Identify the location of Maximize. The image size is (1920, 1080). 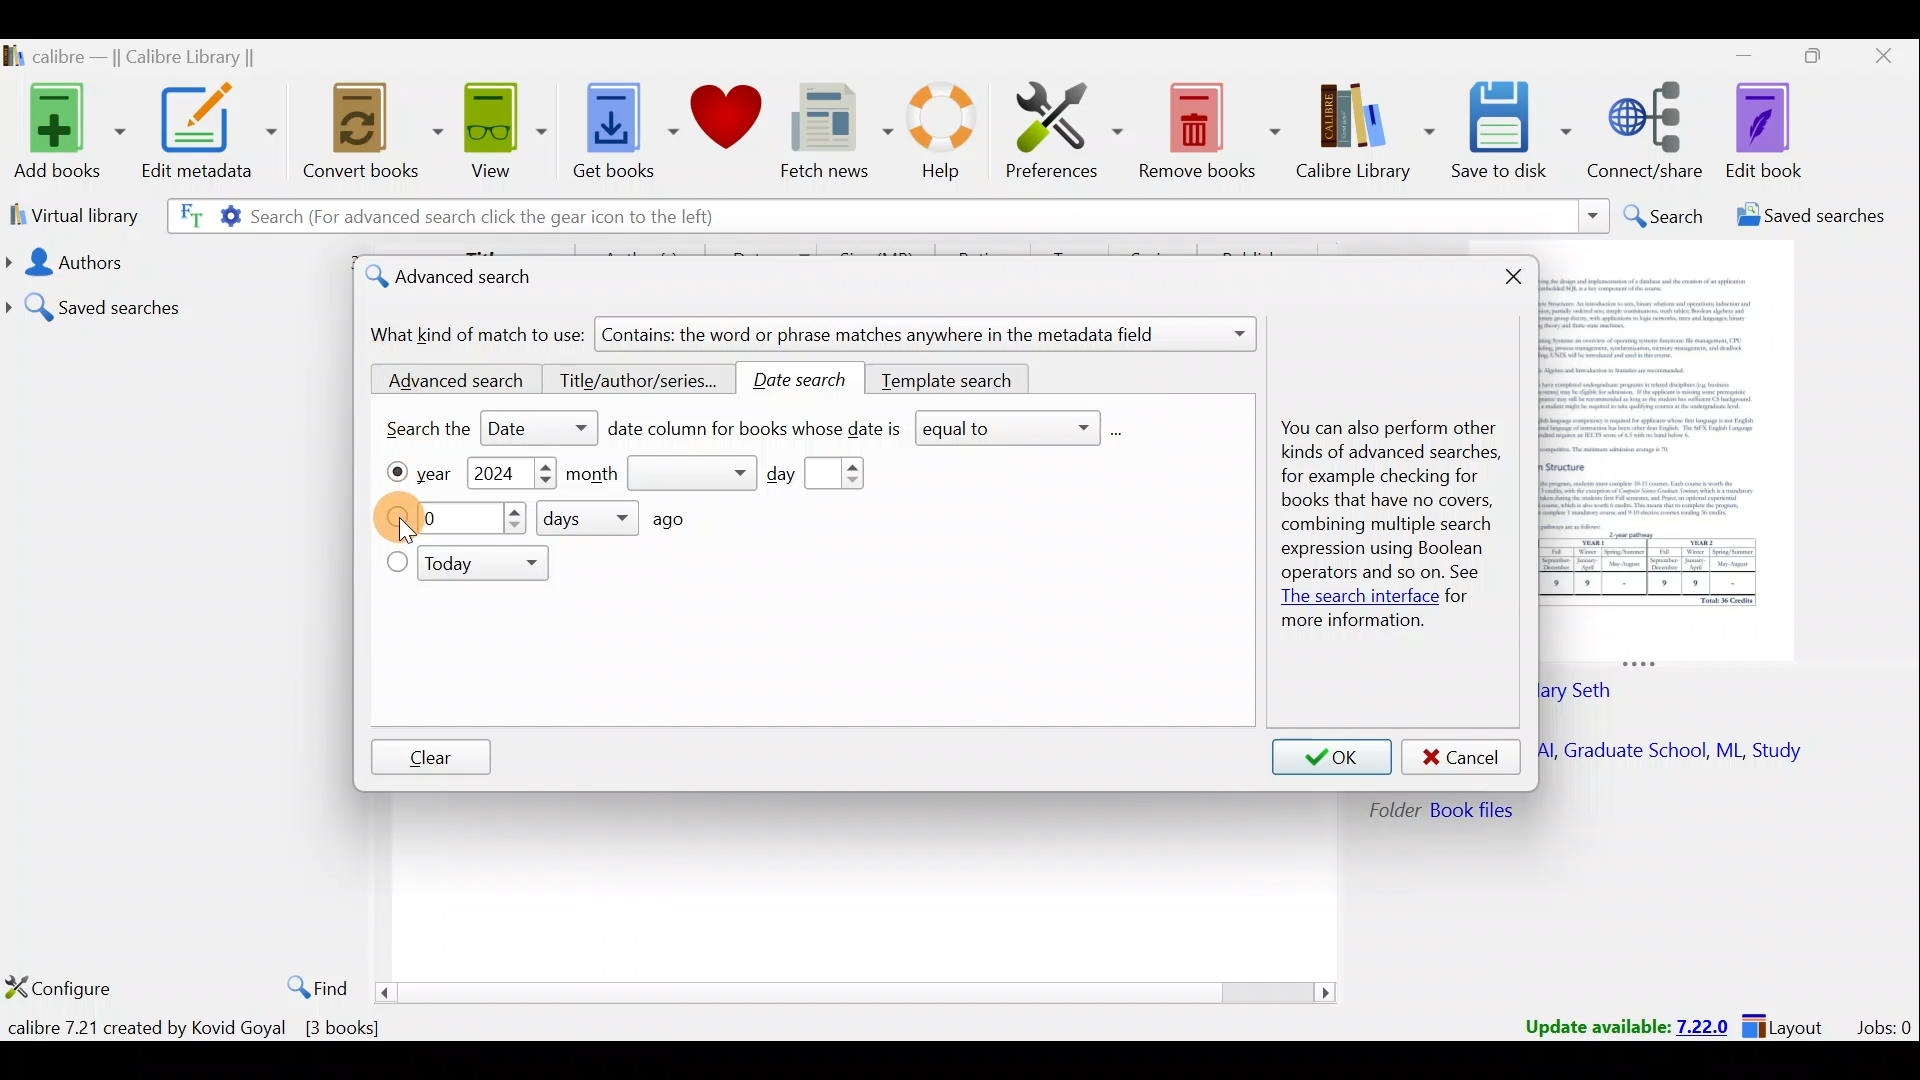
(1804, 60).